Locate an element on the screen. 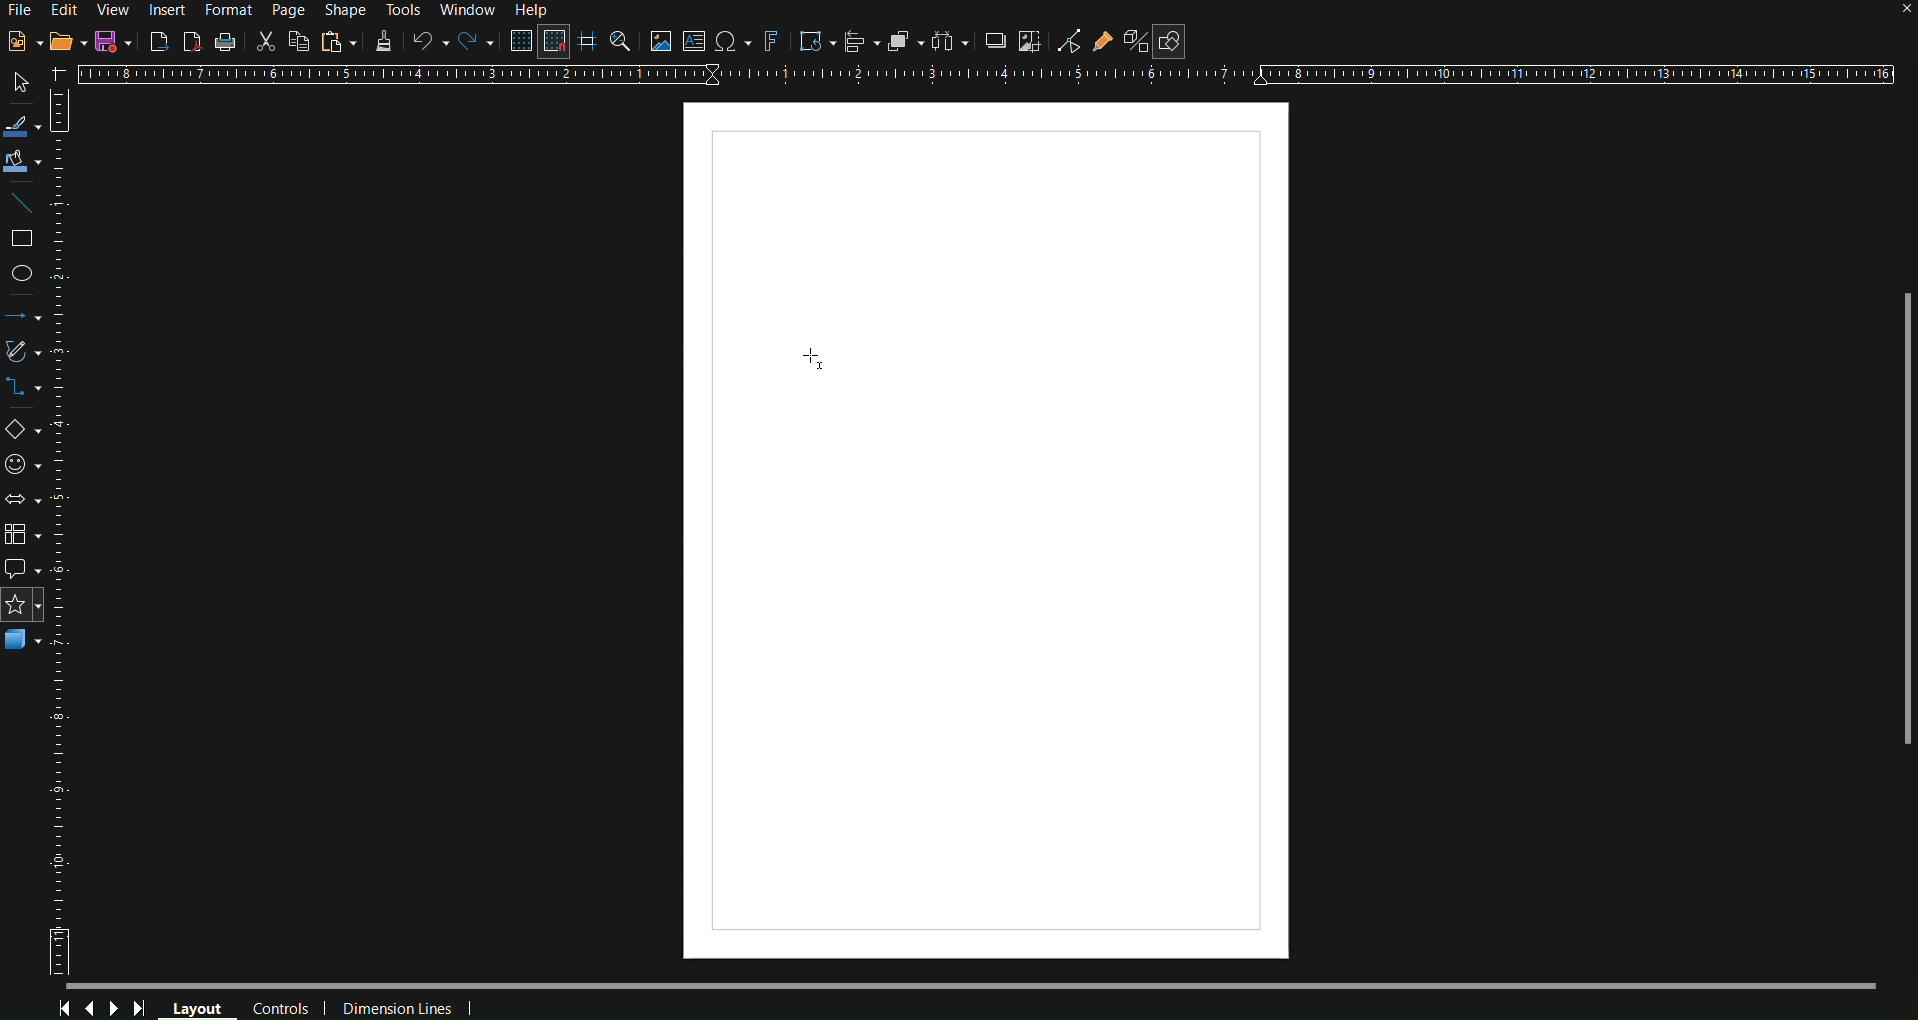 This screenshot has height=1020, width=1918. Dimension Lines is located at coordinates (394, 1005).